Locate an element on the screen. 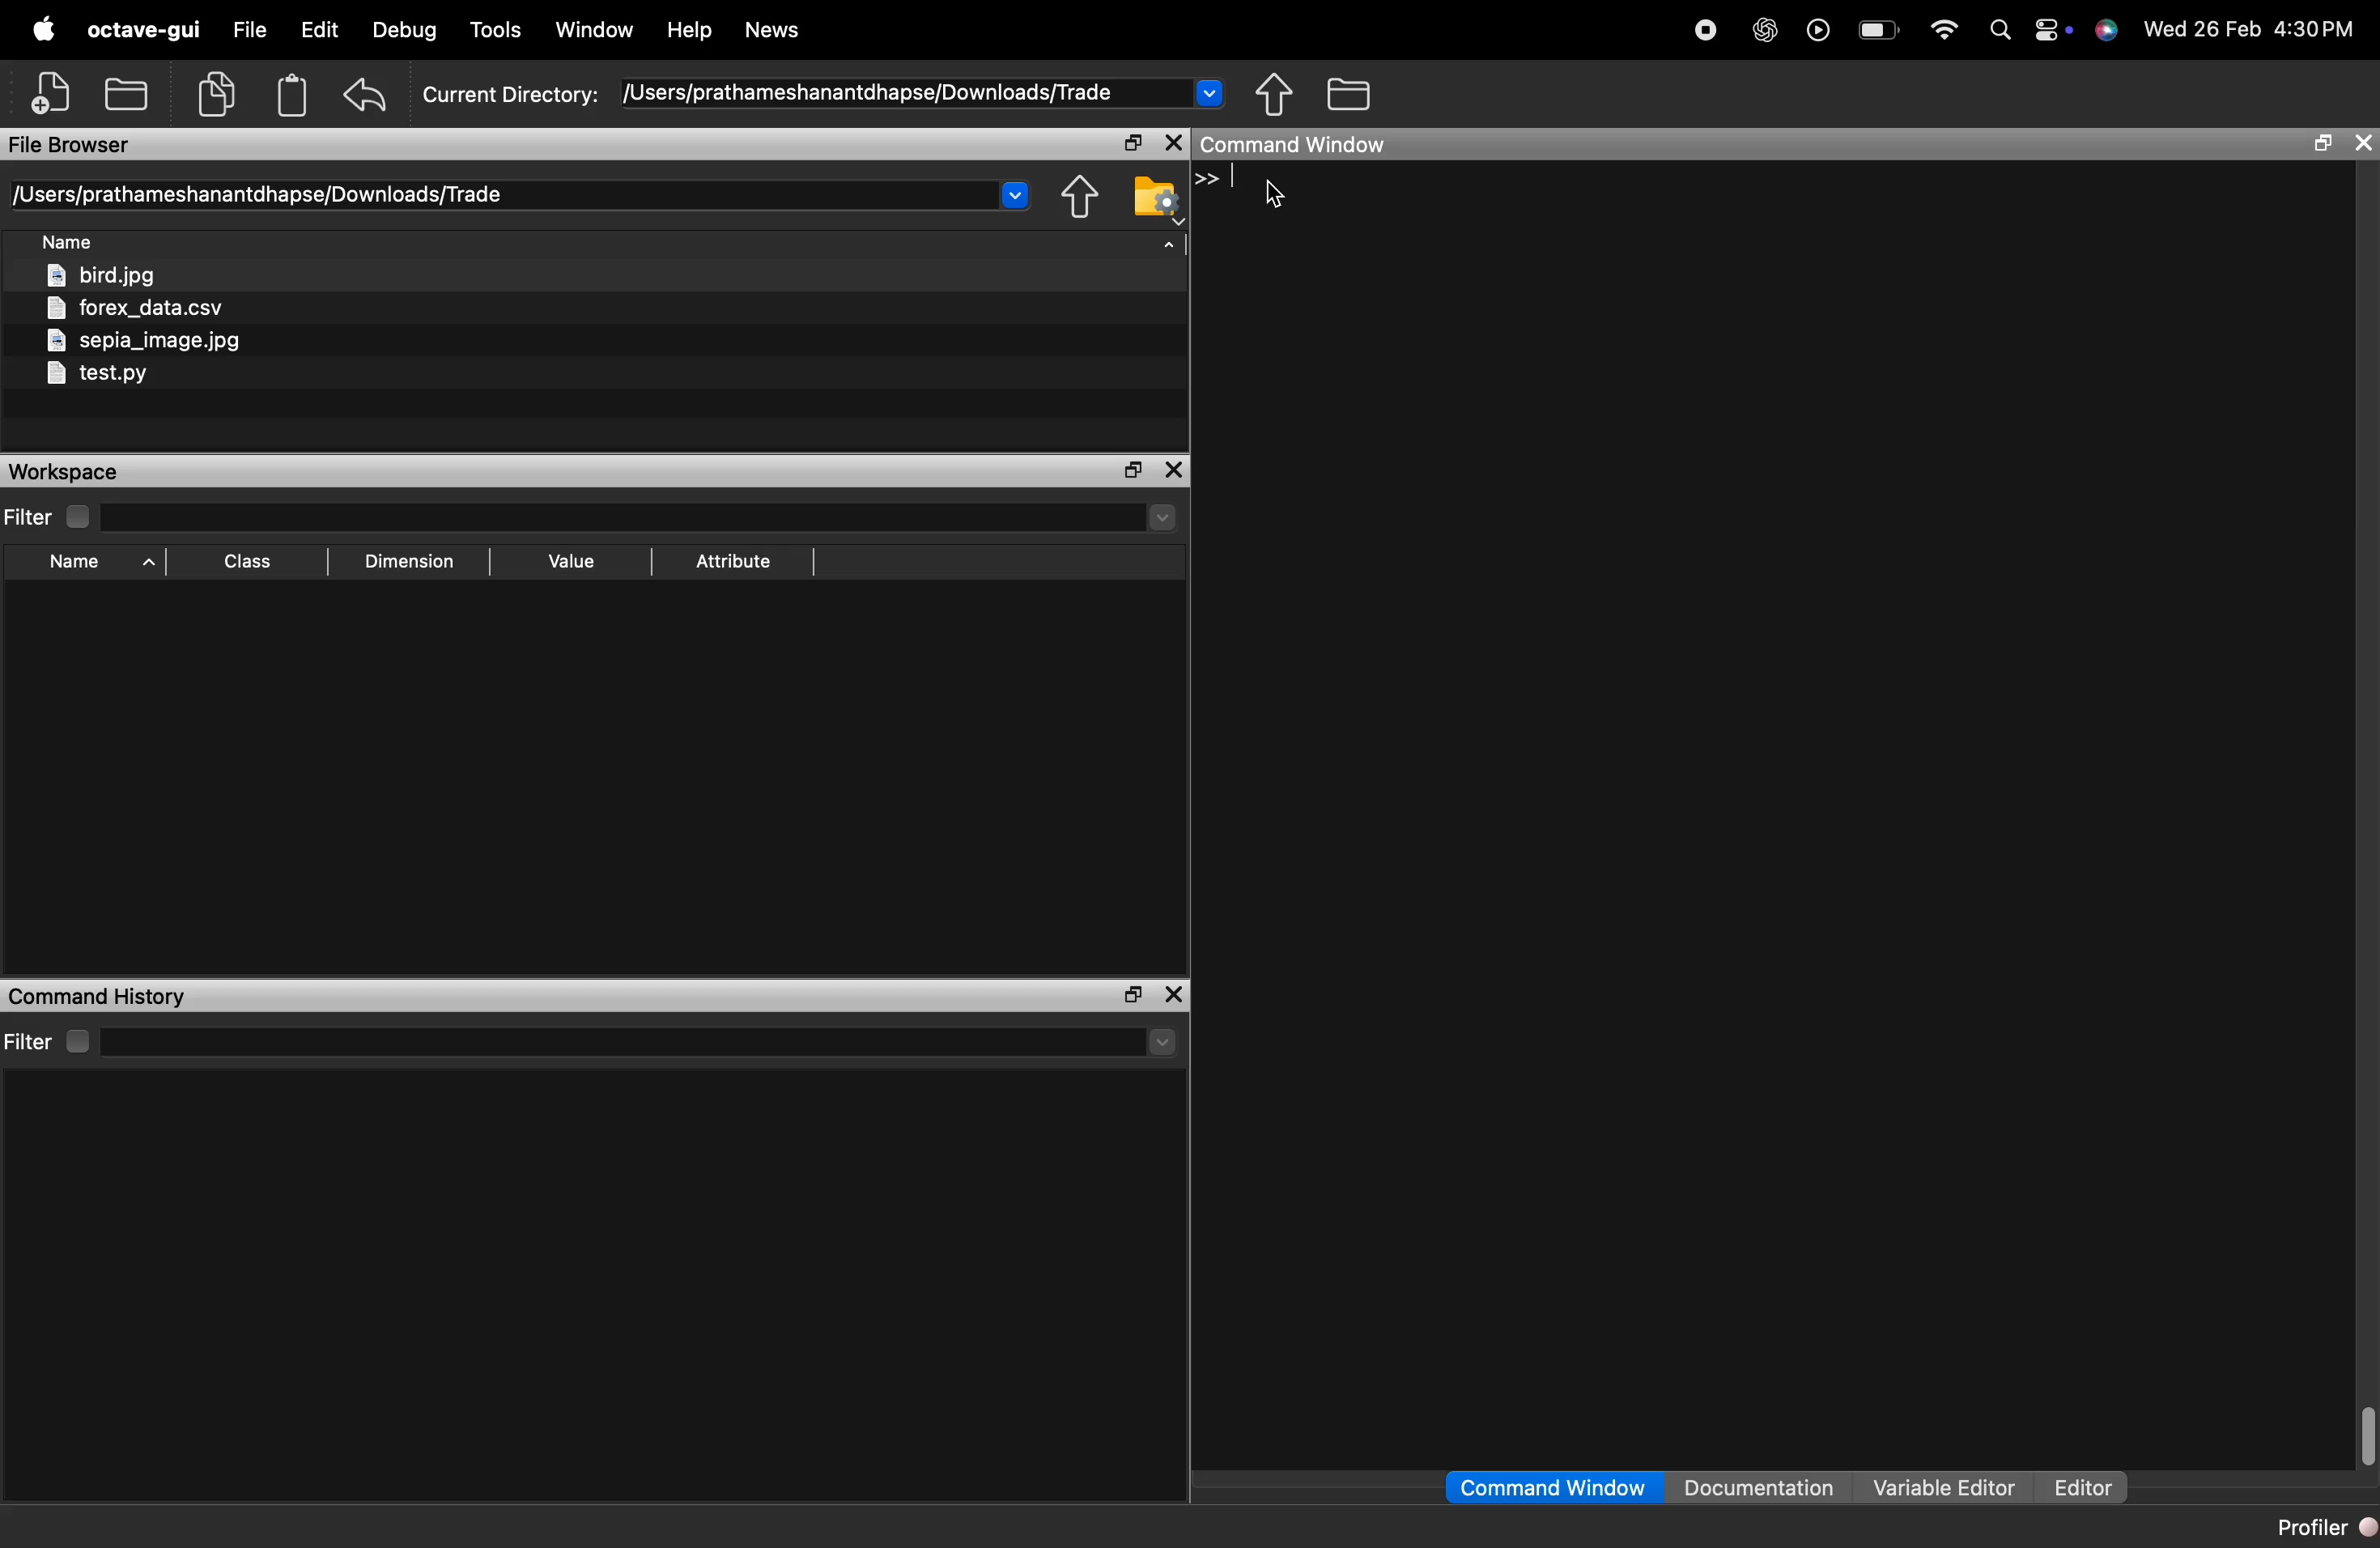  debug is located at coordinates (407, 31).